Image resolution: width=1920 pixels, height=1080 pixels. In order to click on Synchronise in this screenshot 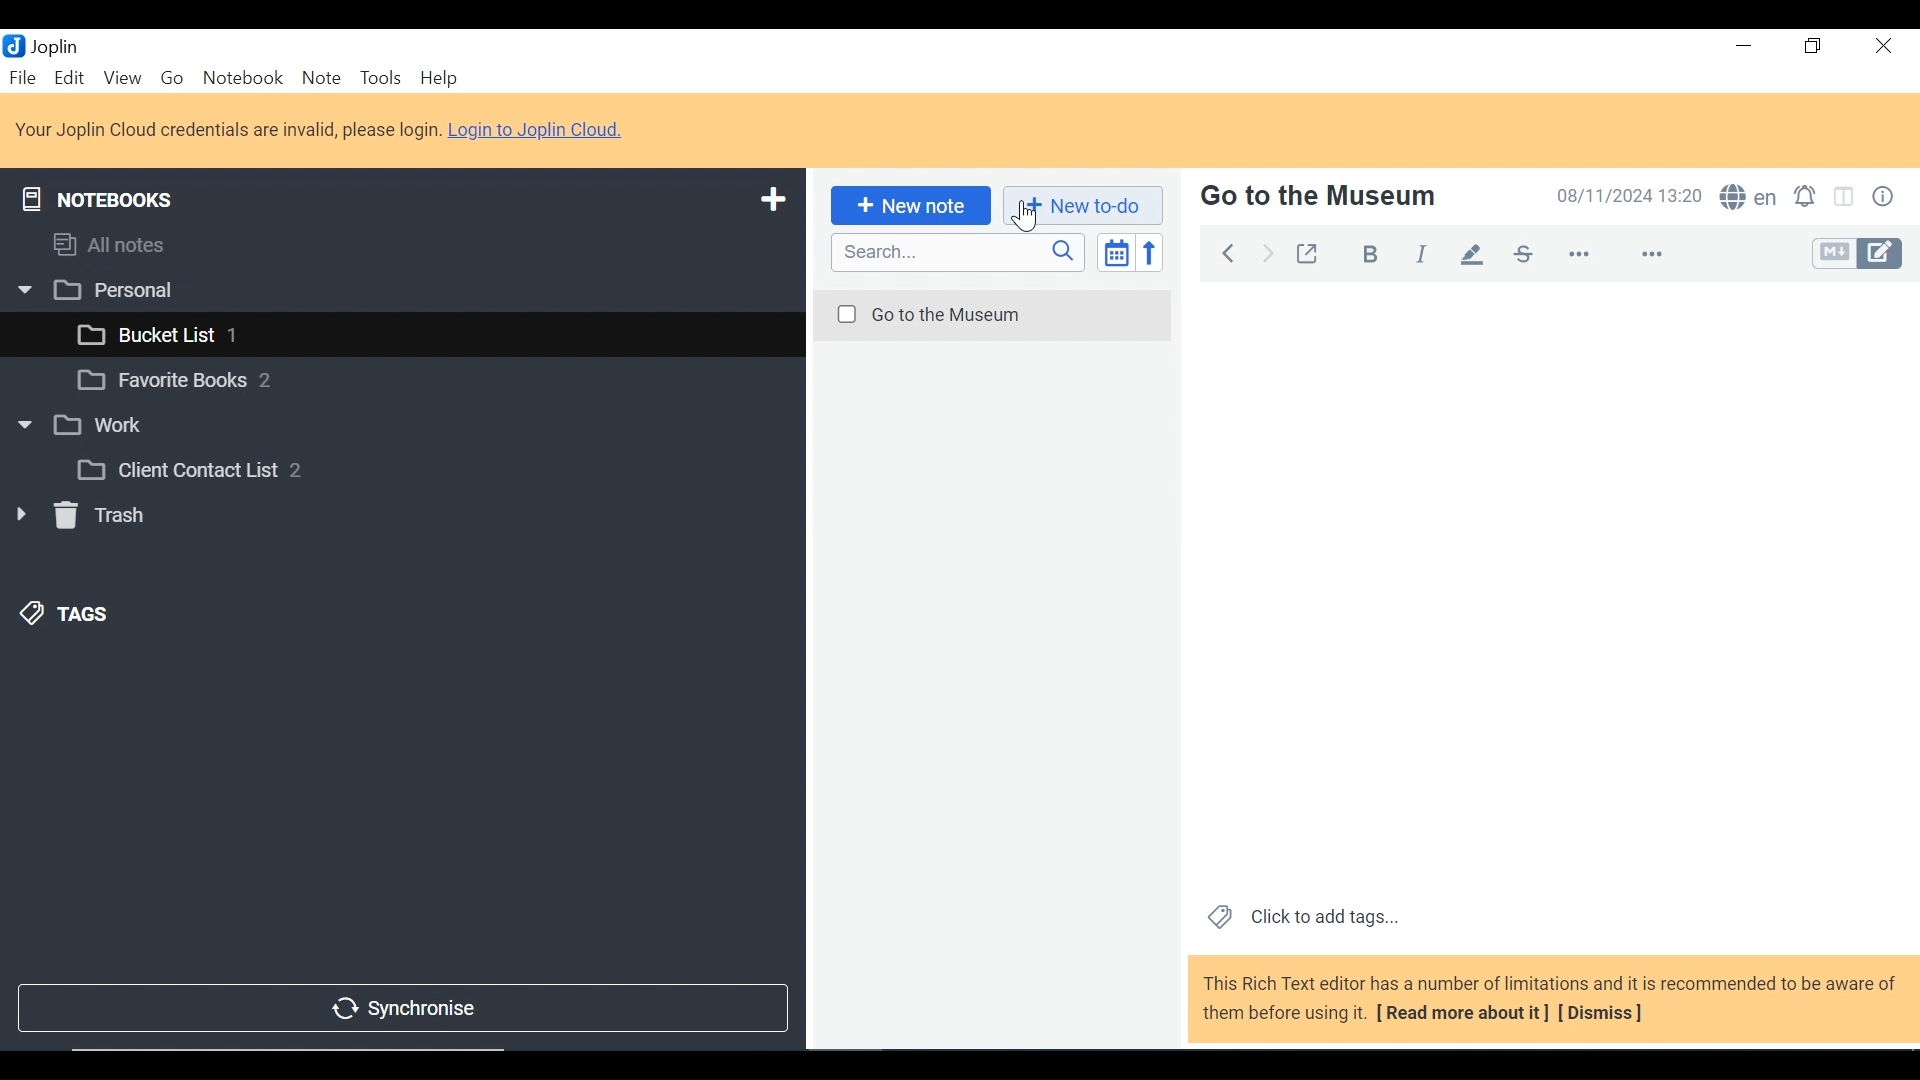, I will do `click(399, 1010)`.